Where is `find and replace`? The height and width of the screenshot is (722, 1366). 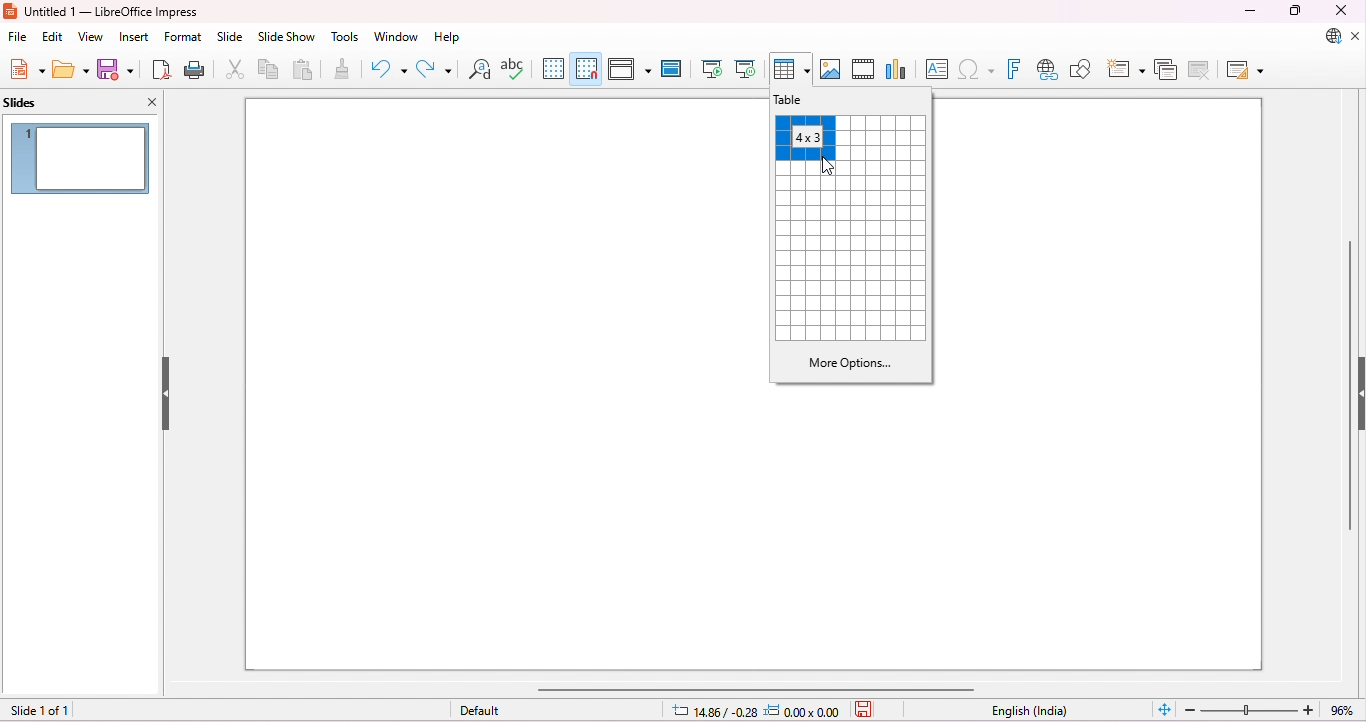
find and replace is located at coordinates (481, 69).